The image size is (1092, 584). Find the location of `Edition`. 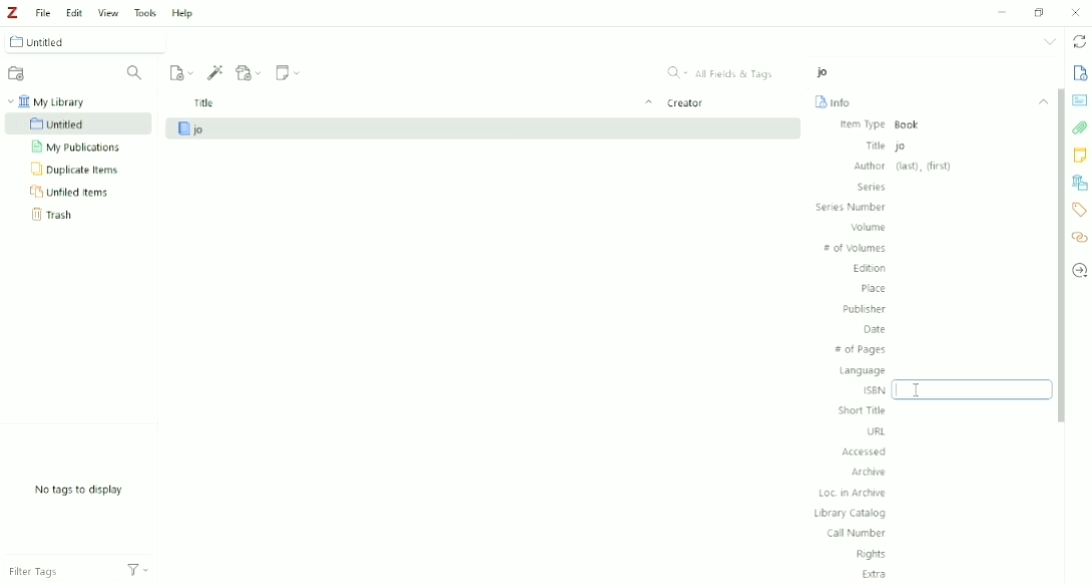

Edition is located at coordinates (869, 269).